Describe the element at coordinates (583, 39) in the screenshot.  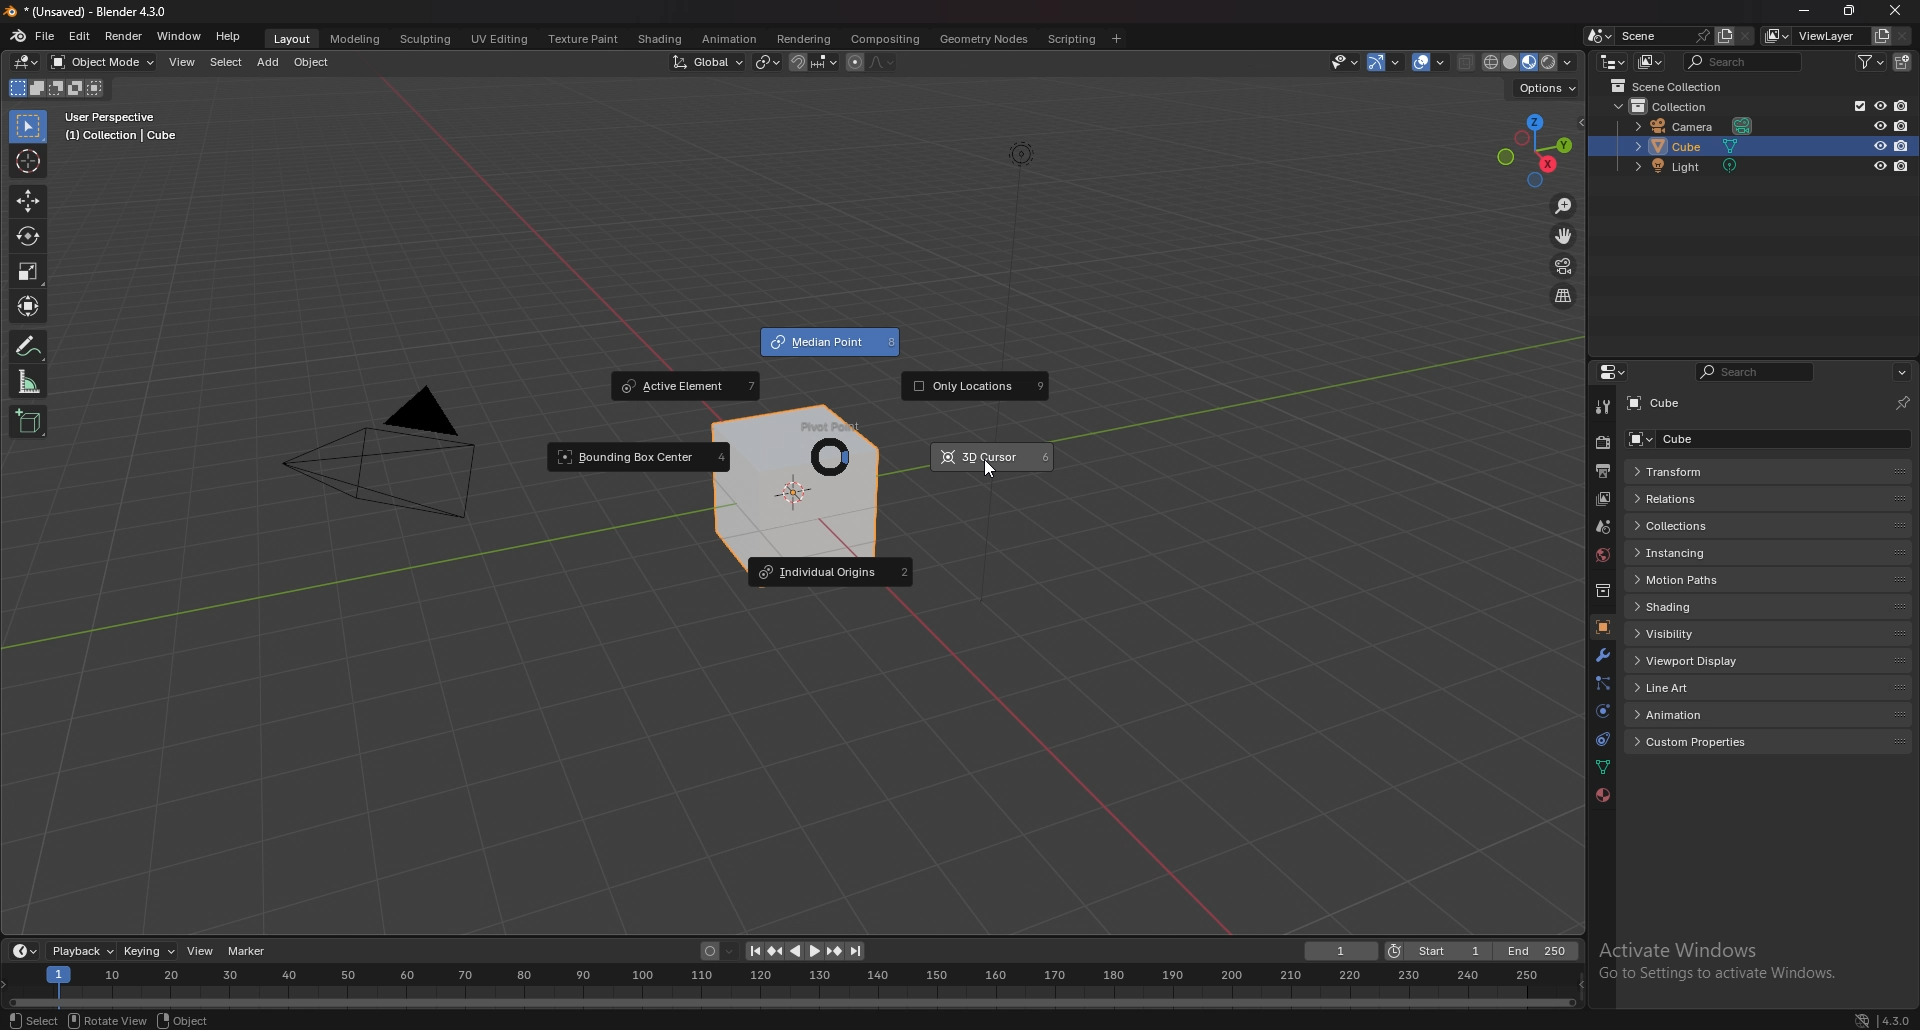
I see `texture paint` at that location.